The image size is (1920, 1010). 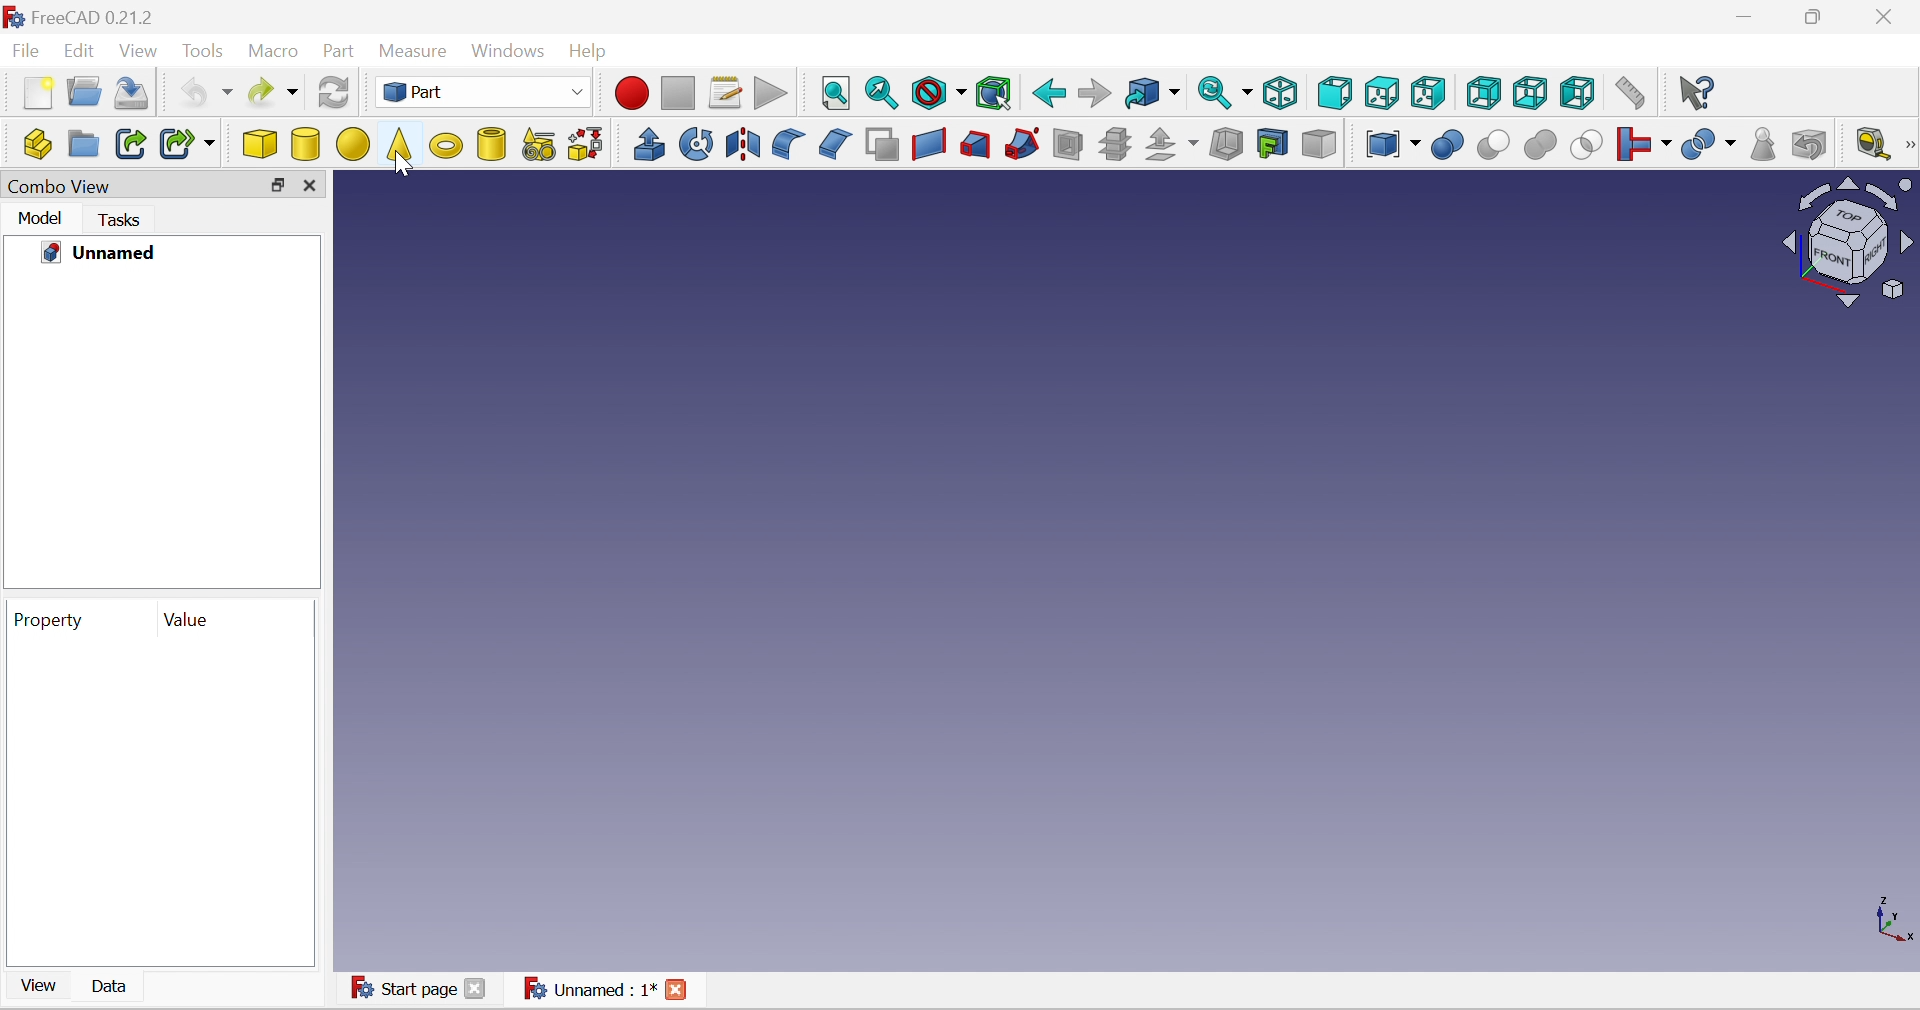 What do you see at coordinates (1447, 144) in the screenshot?
I see `Boolean` at bounding box center [1447, 144].